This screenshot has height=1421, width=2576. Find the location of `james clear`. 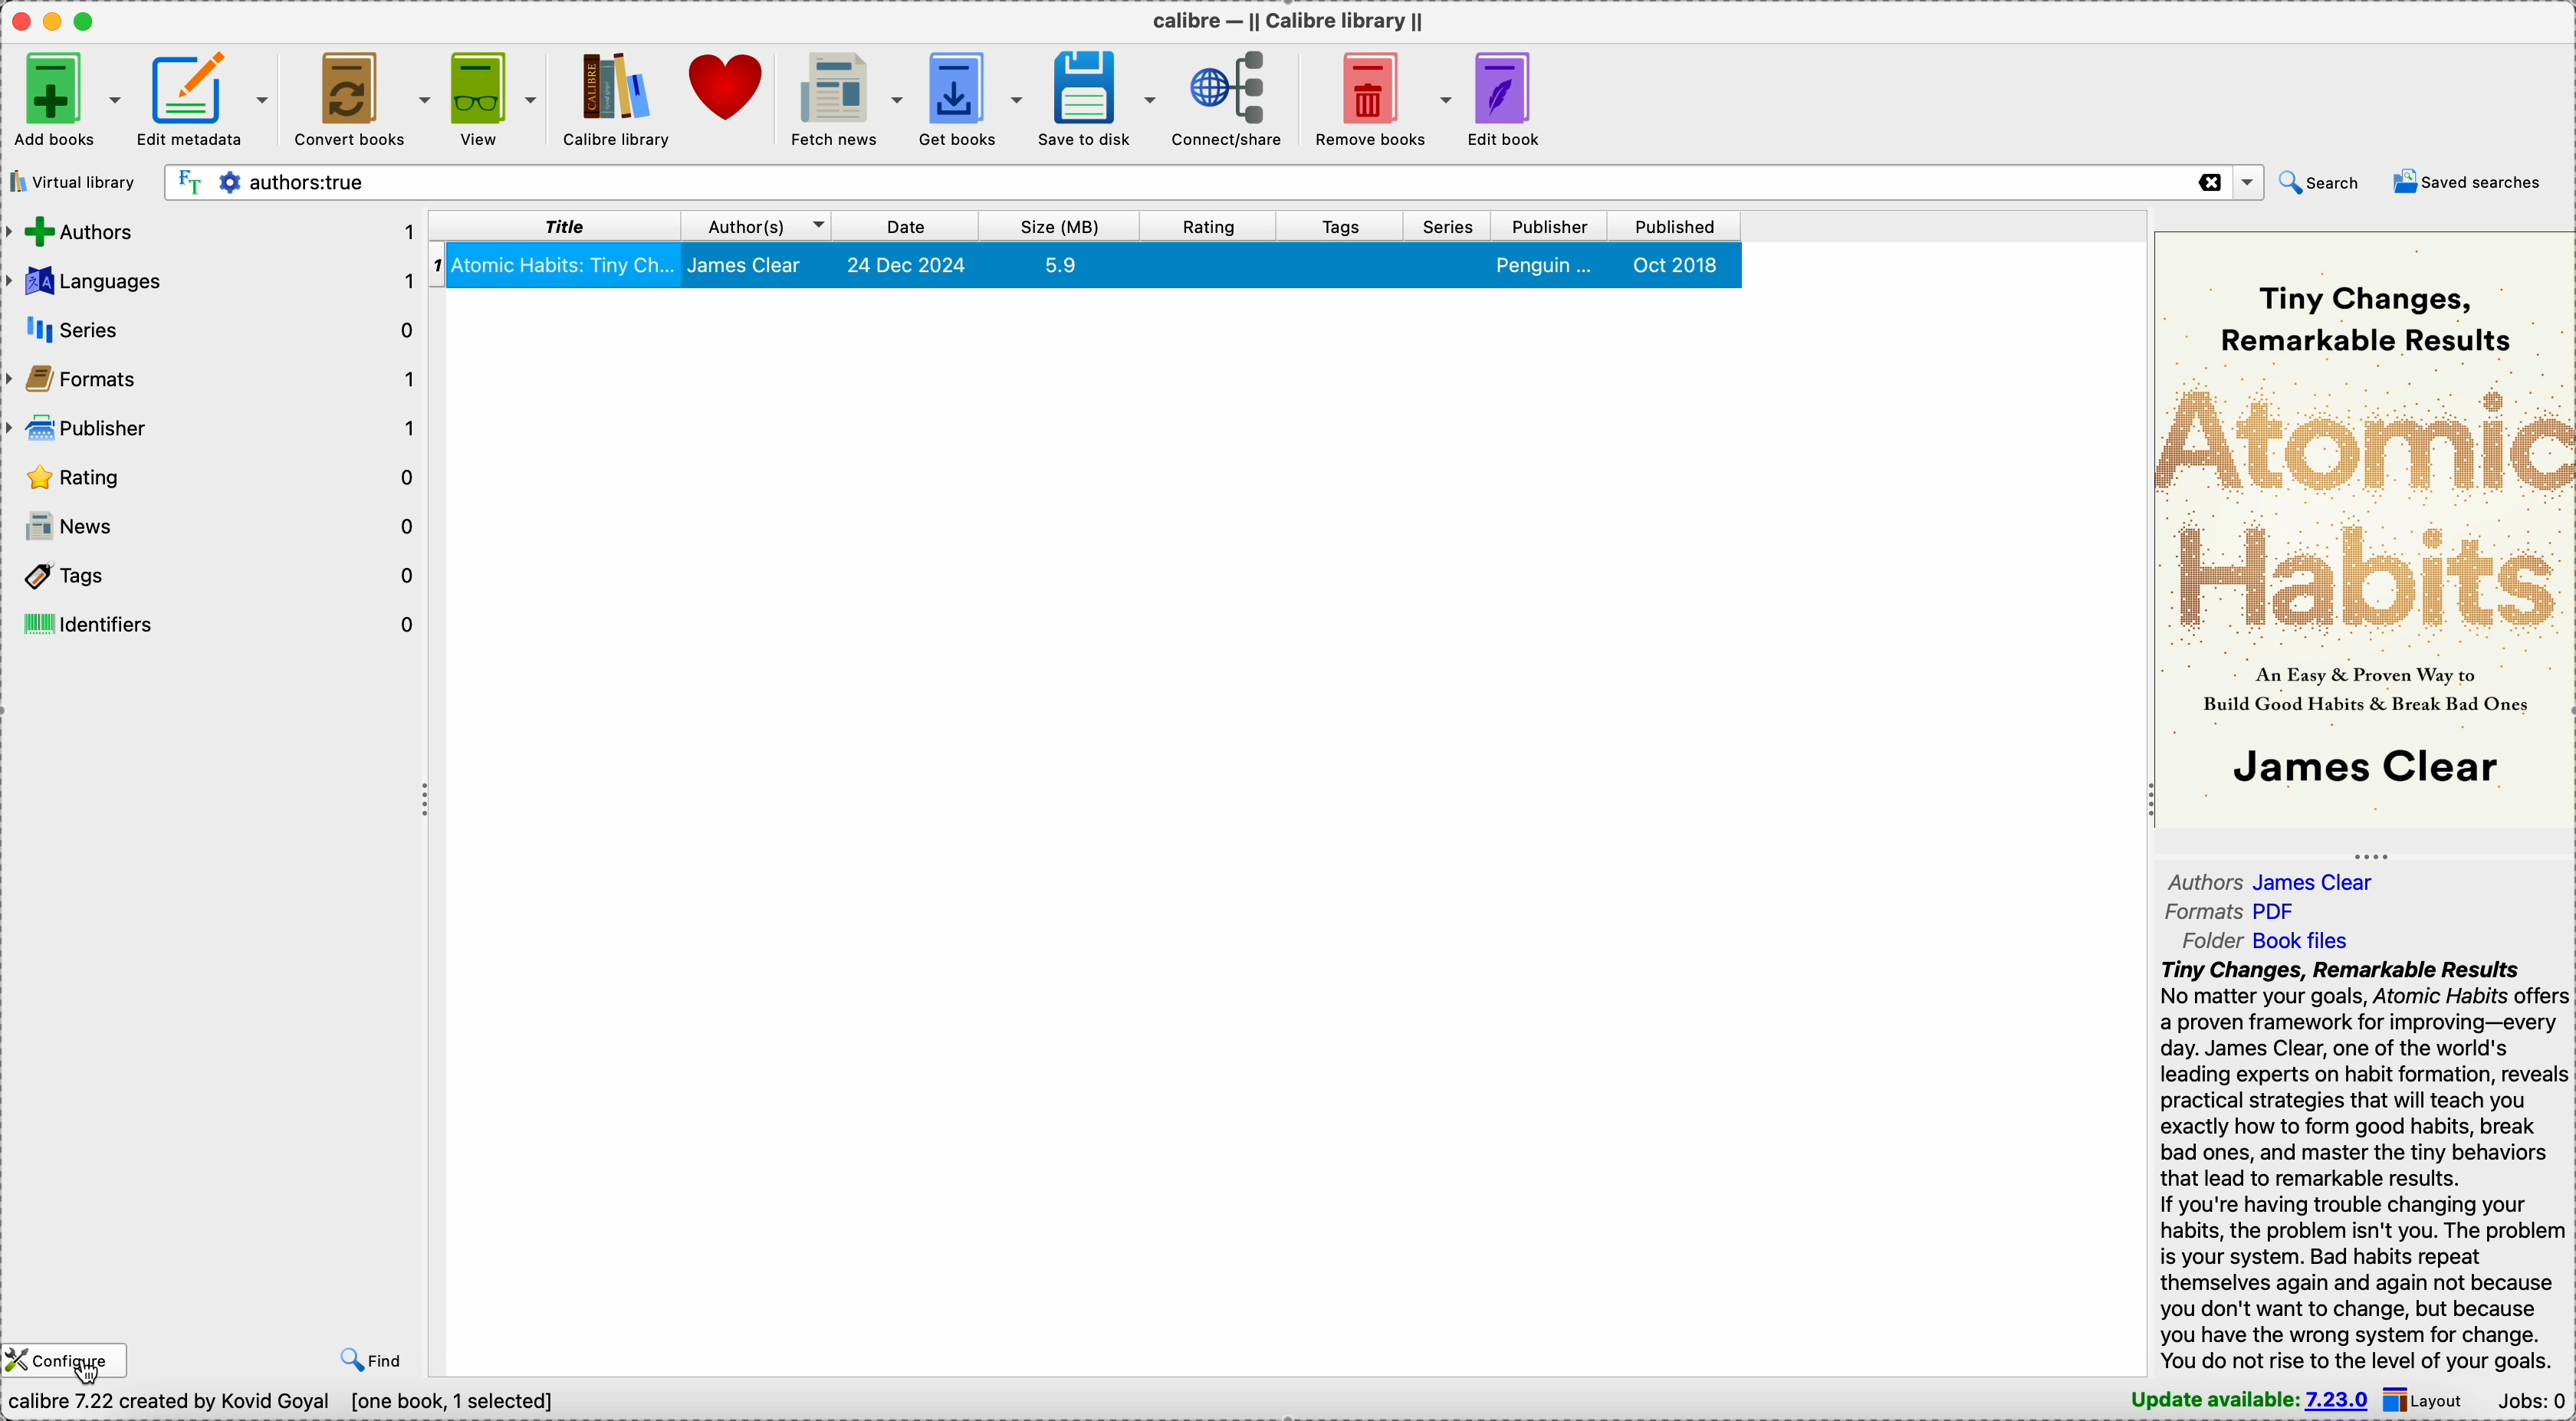

james clear is located at coordinates (752, 266).